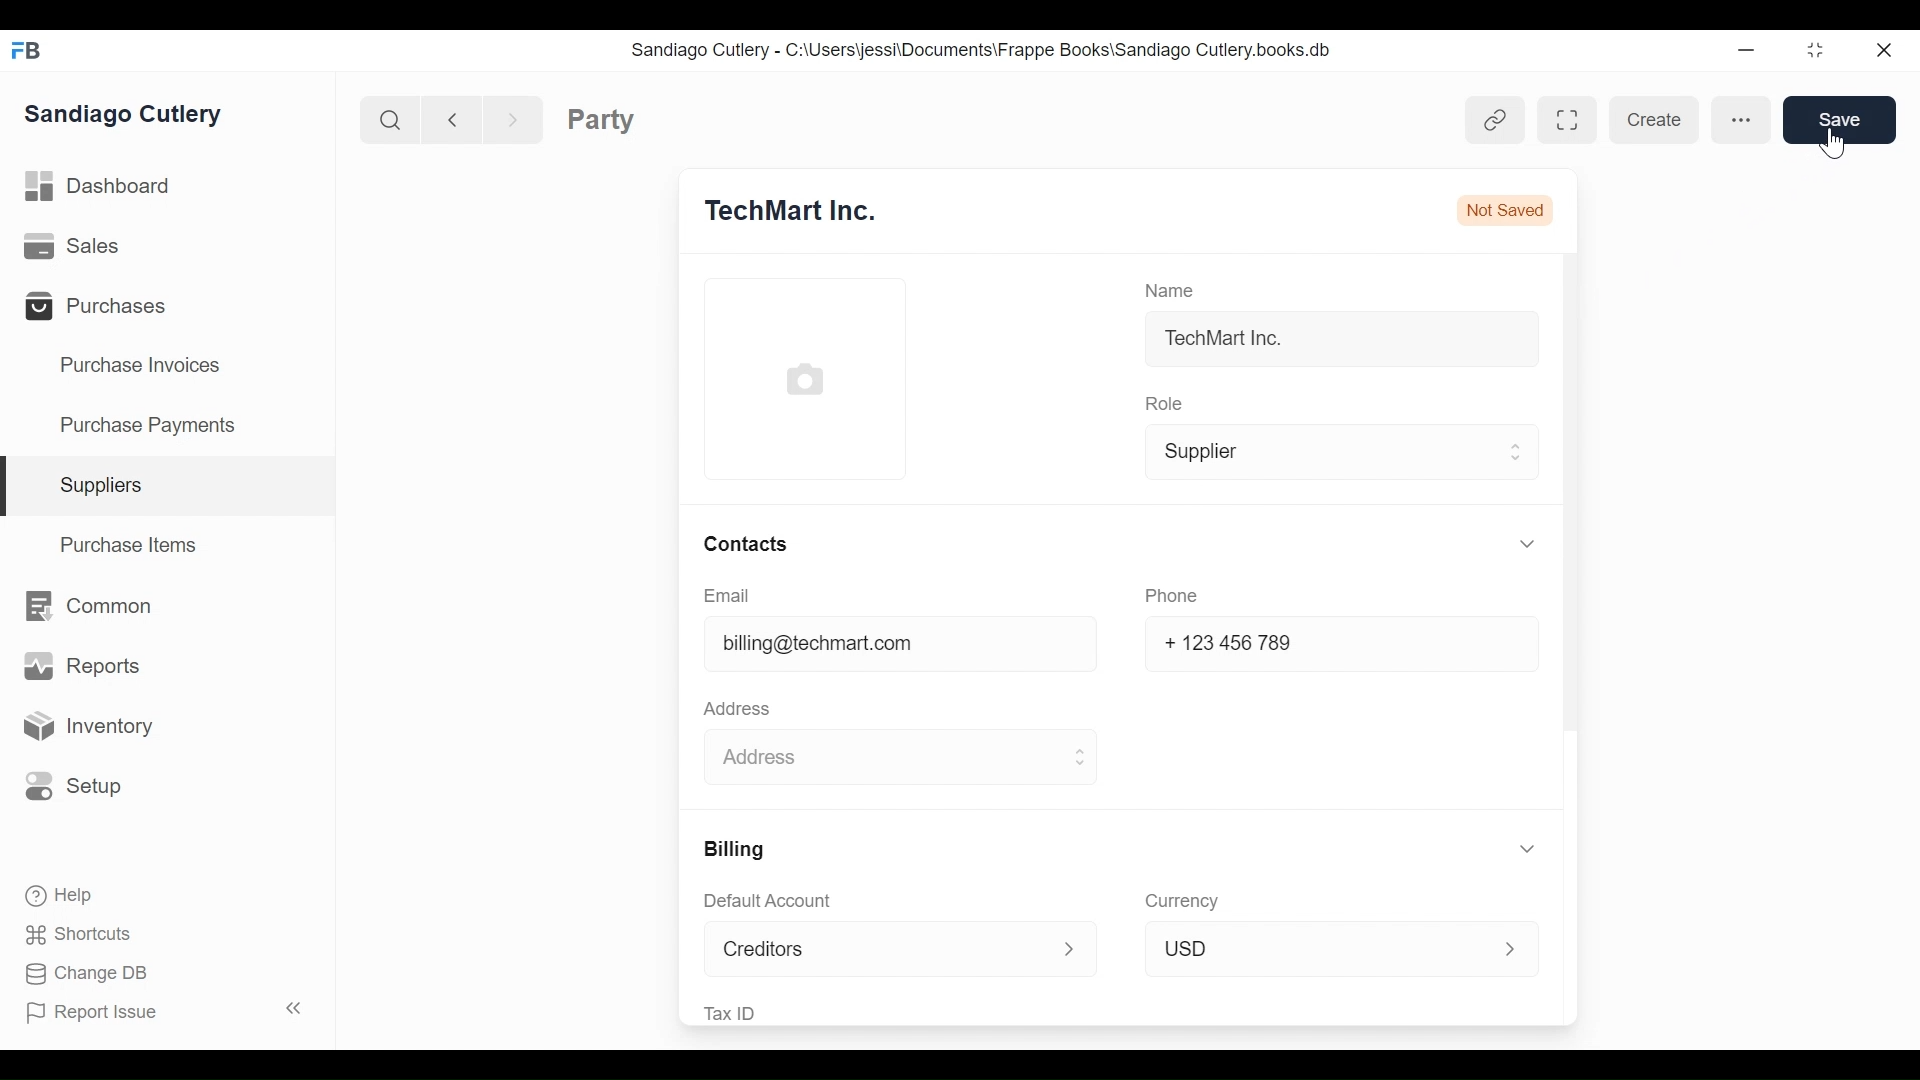 This screenshot has height=1080, width=1920. Describe the element at coordinates (1513, 845) in the screenshot. I see `expand` at that location.